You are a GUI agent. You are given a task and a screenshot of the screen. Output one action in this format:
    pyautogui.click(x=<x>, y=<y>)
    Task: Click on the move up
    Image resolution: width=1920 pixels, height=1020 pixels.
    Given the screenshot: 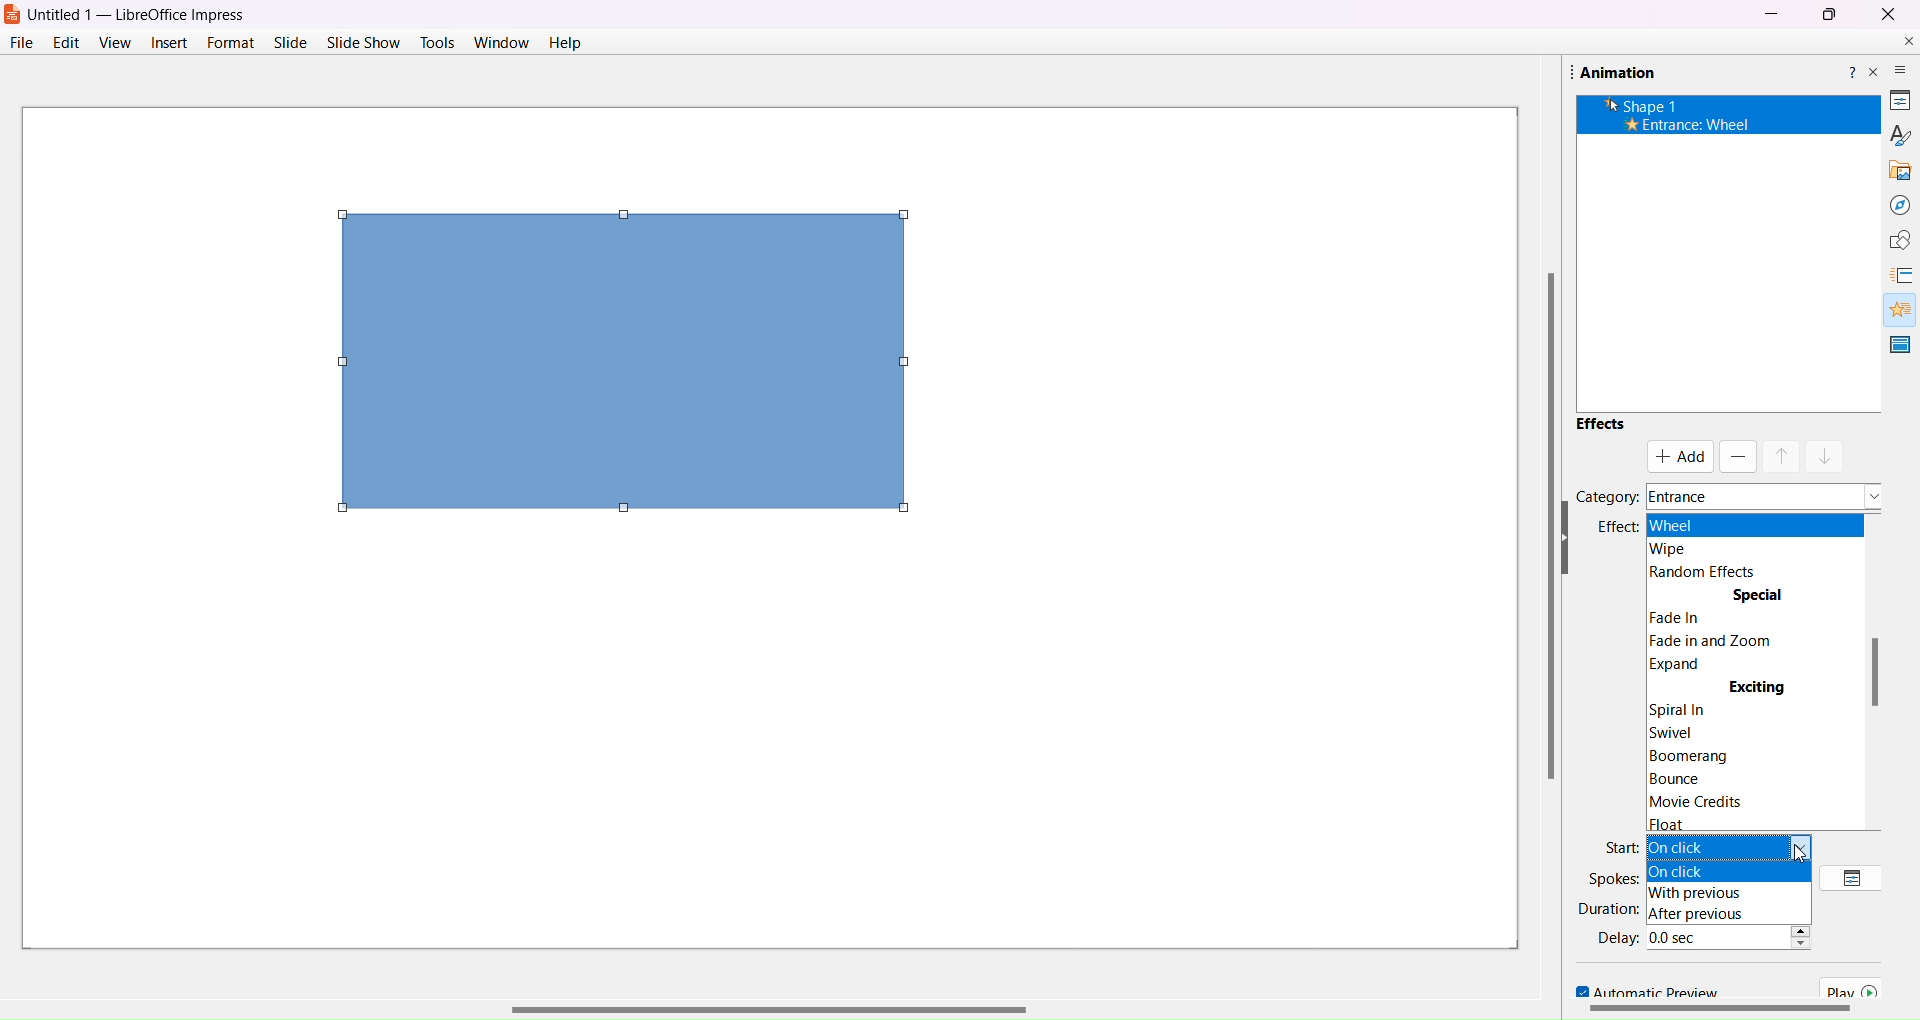 What is the action you would take?
    pyautogui.click(x=1782, y=456)
    